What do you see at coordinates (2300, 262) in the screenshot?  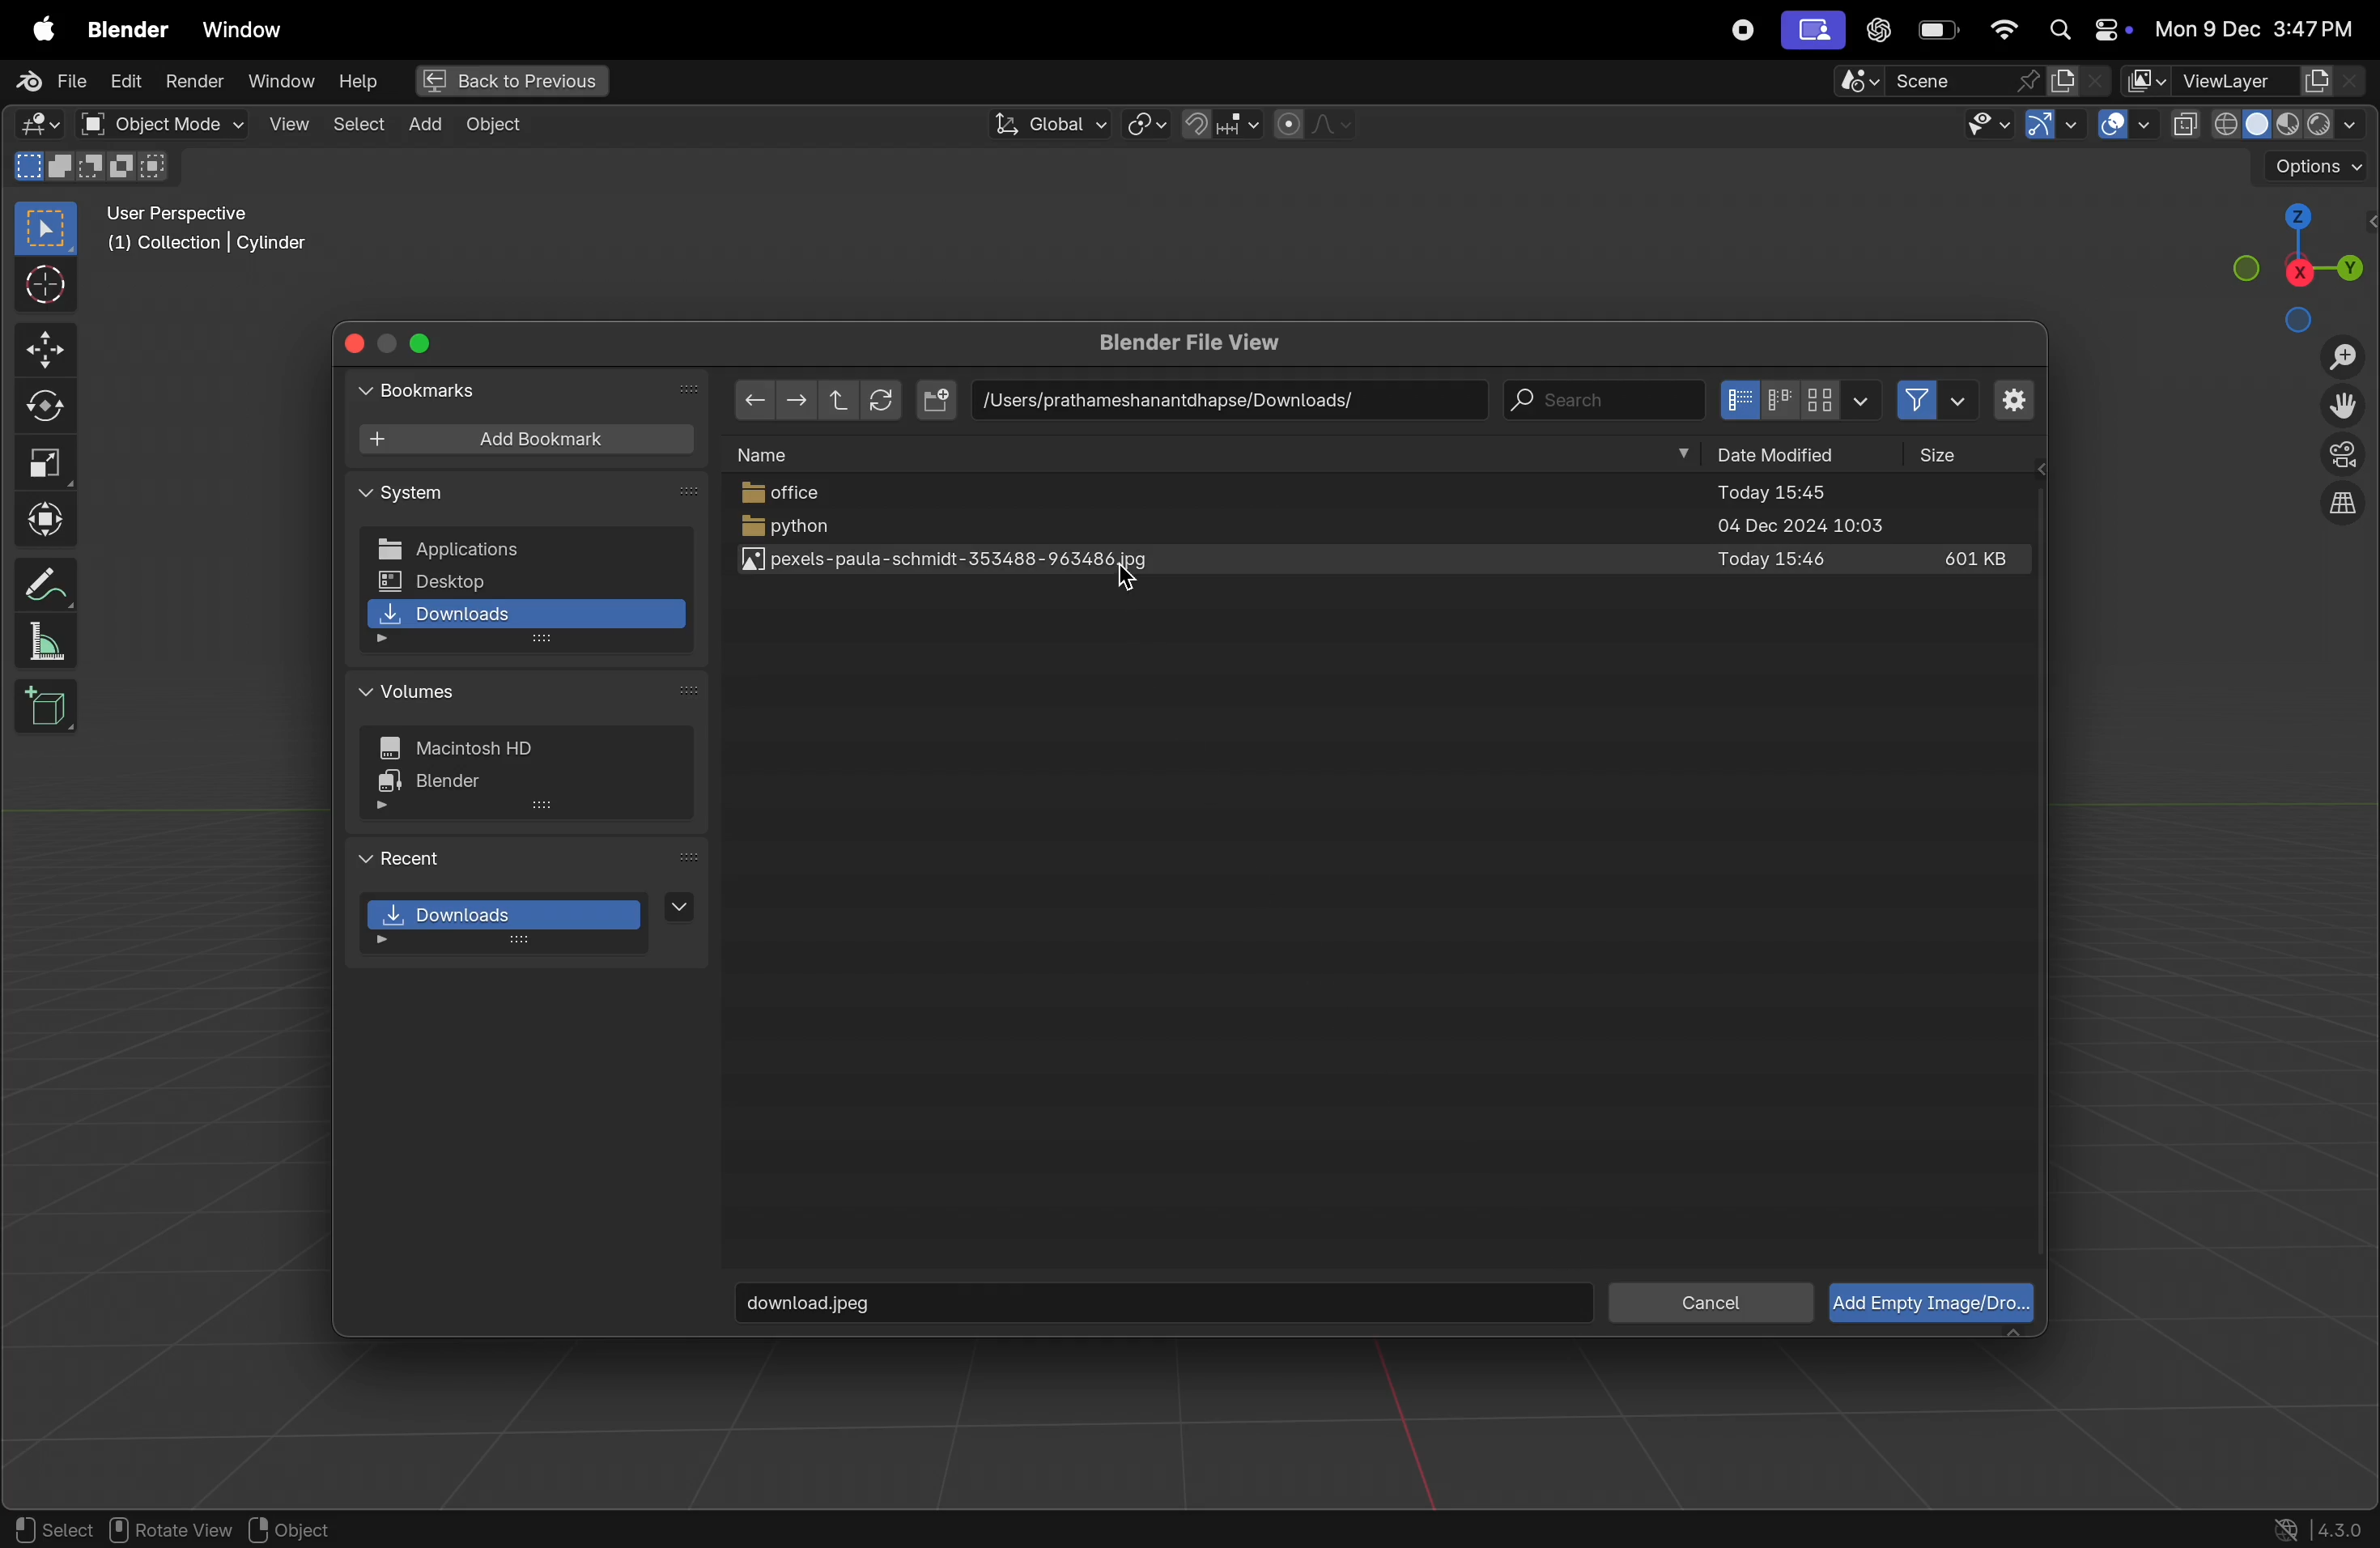 I see `view point` at bounding box center [2300, 262].